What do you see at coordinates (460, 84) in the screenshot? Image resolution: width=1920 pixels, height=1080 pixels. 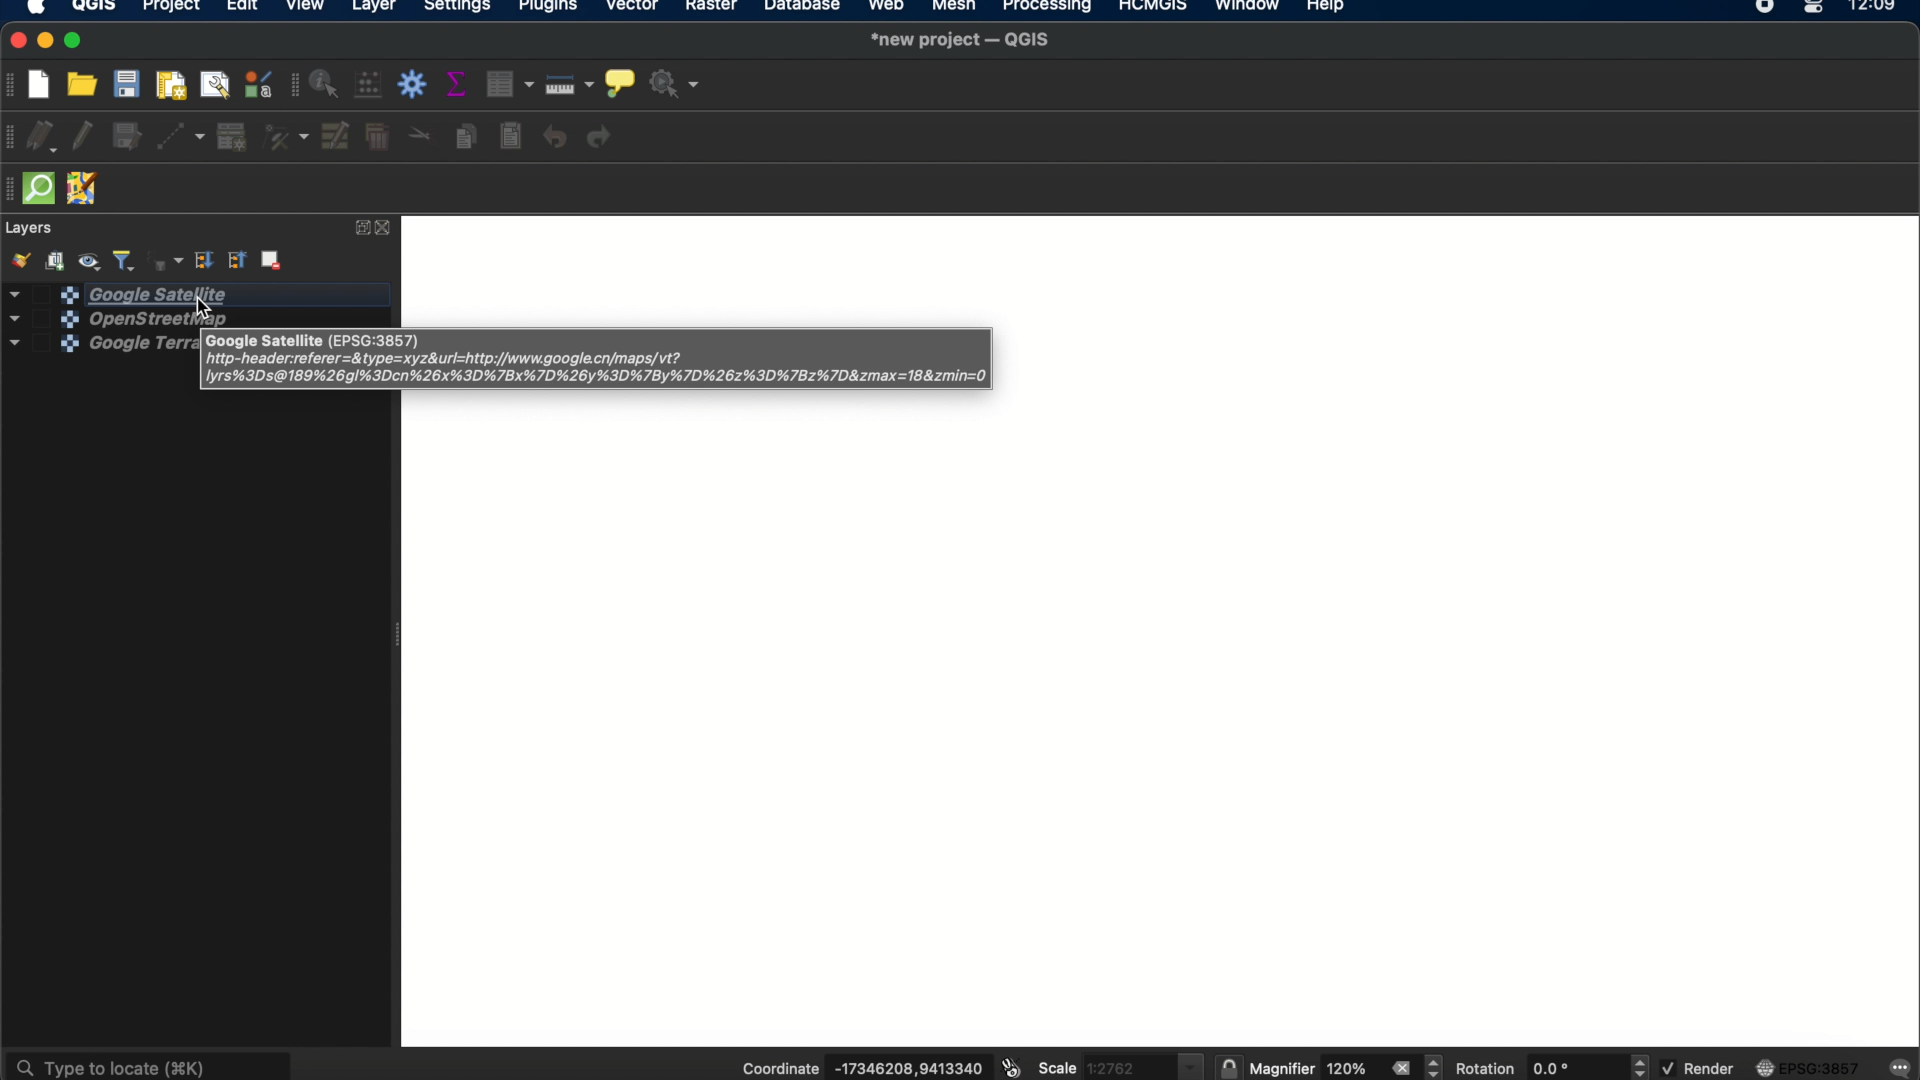 I see `show summary statistics` at bounding box center [460, 84].